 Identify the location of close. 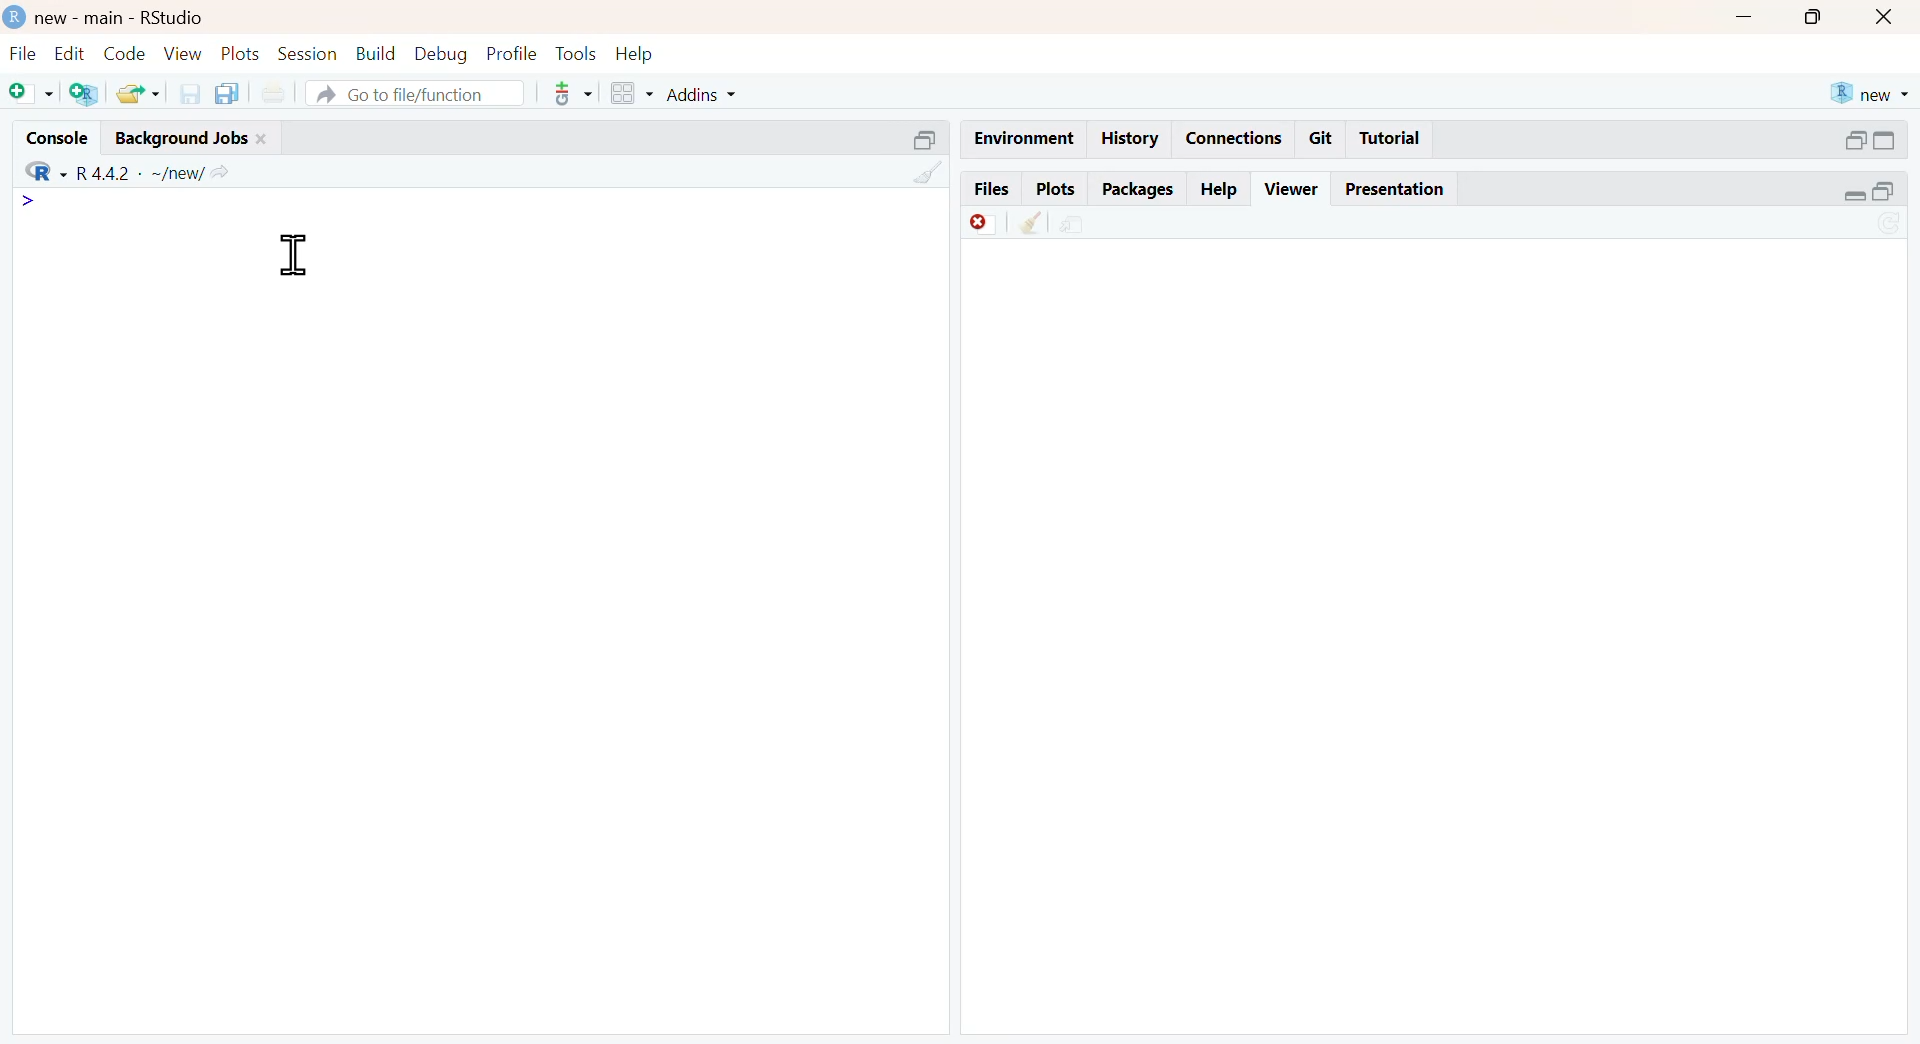
(1886, 16).